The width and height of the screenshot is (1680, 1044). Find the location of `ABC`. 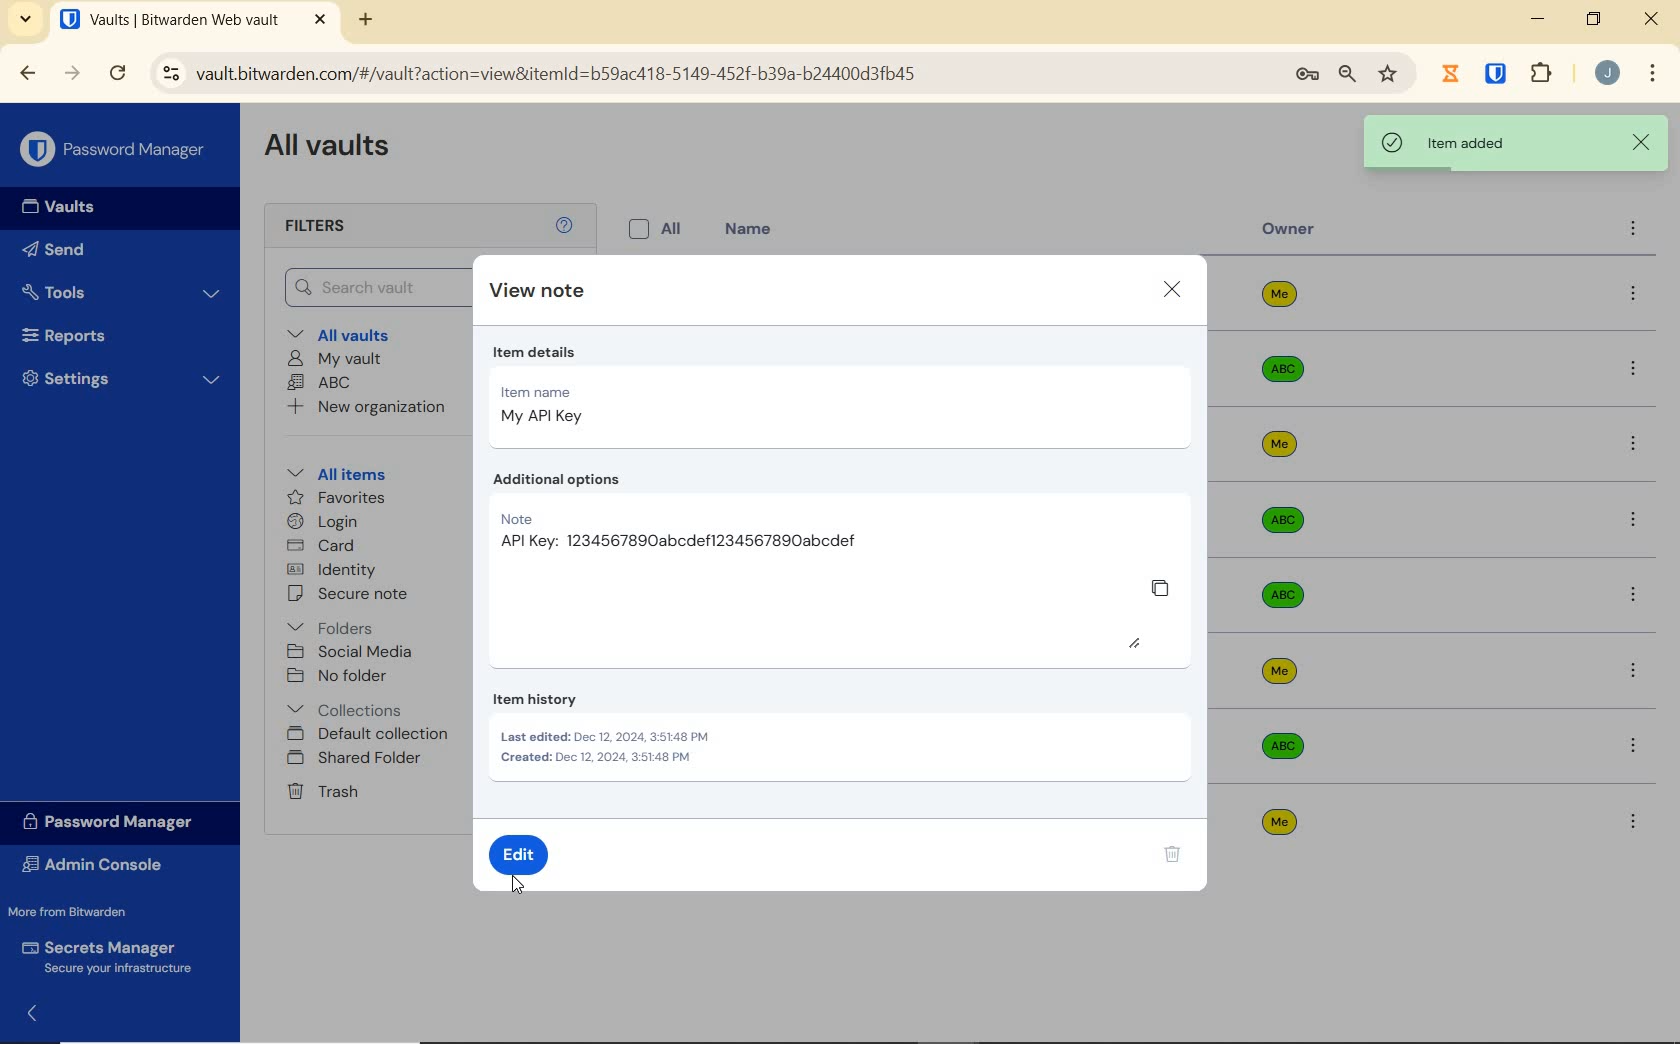

ABC is located at coordinates (323, 384).